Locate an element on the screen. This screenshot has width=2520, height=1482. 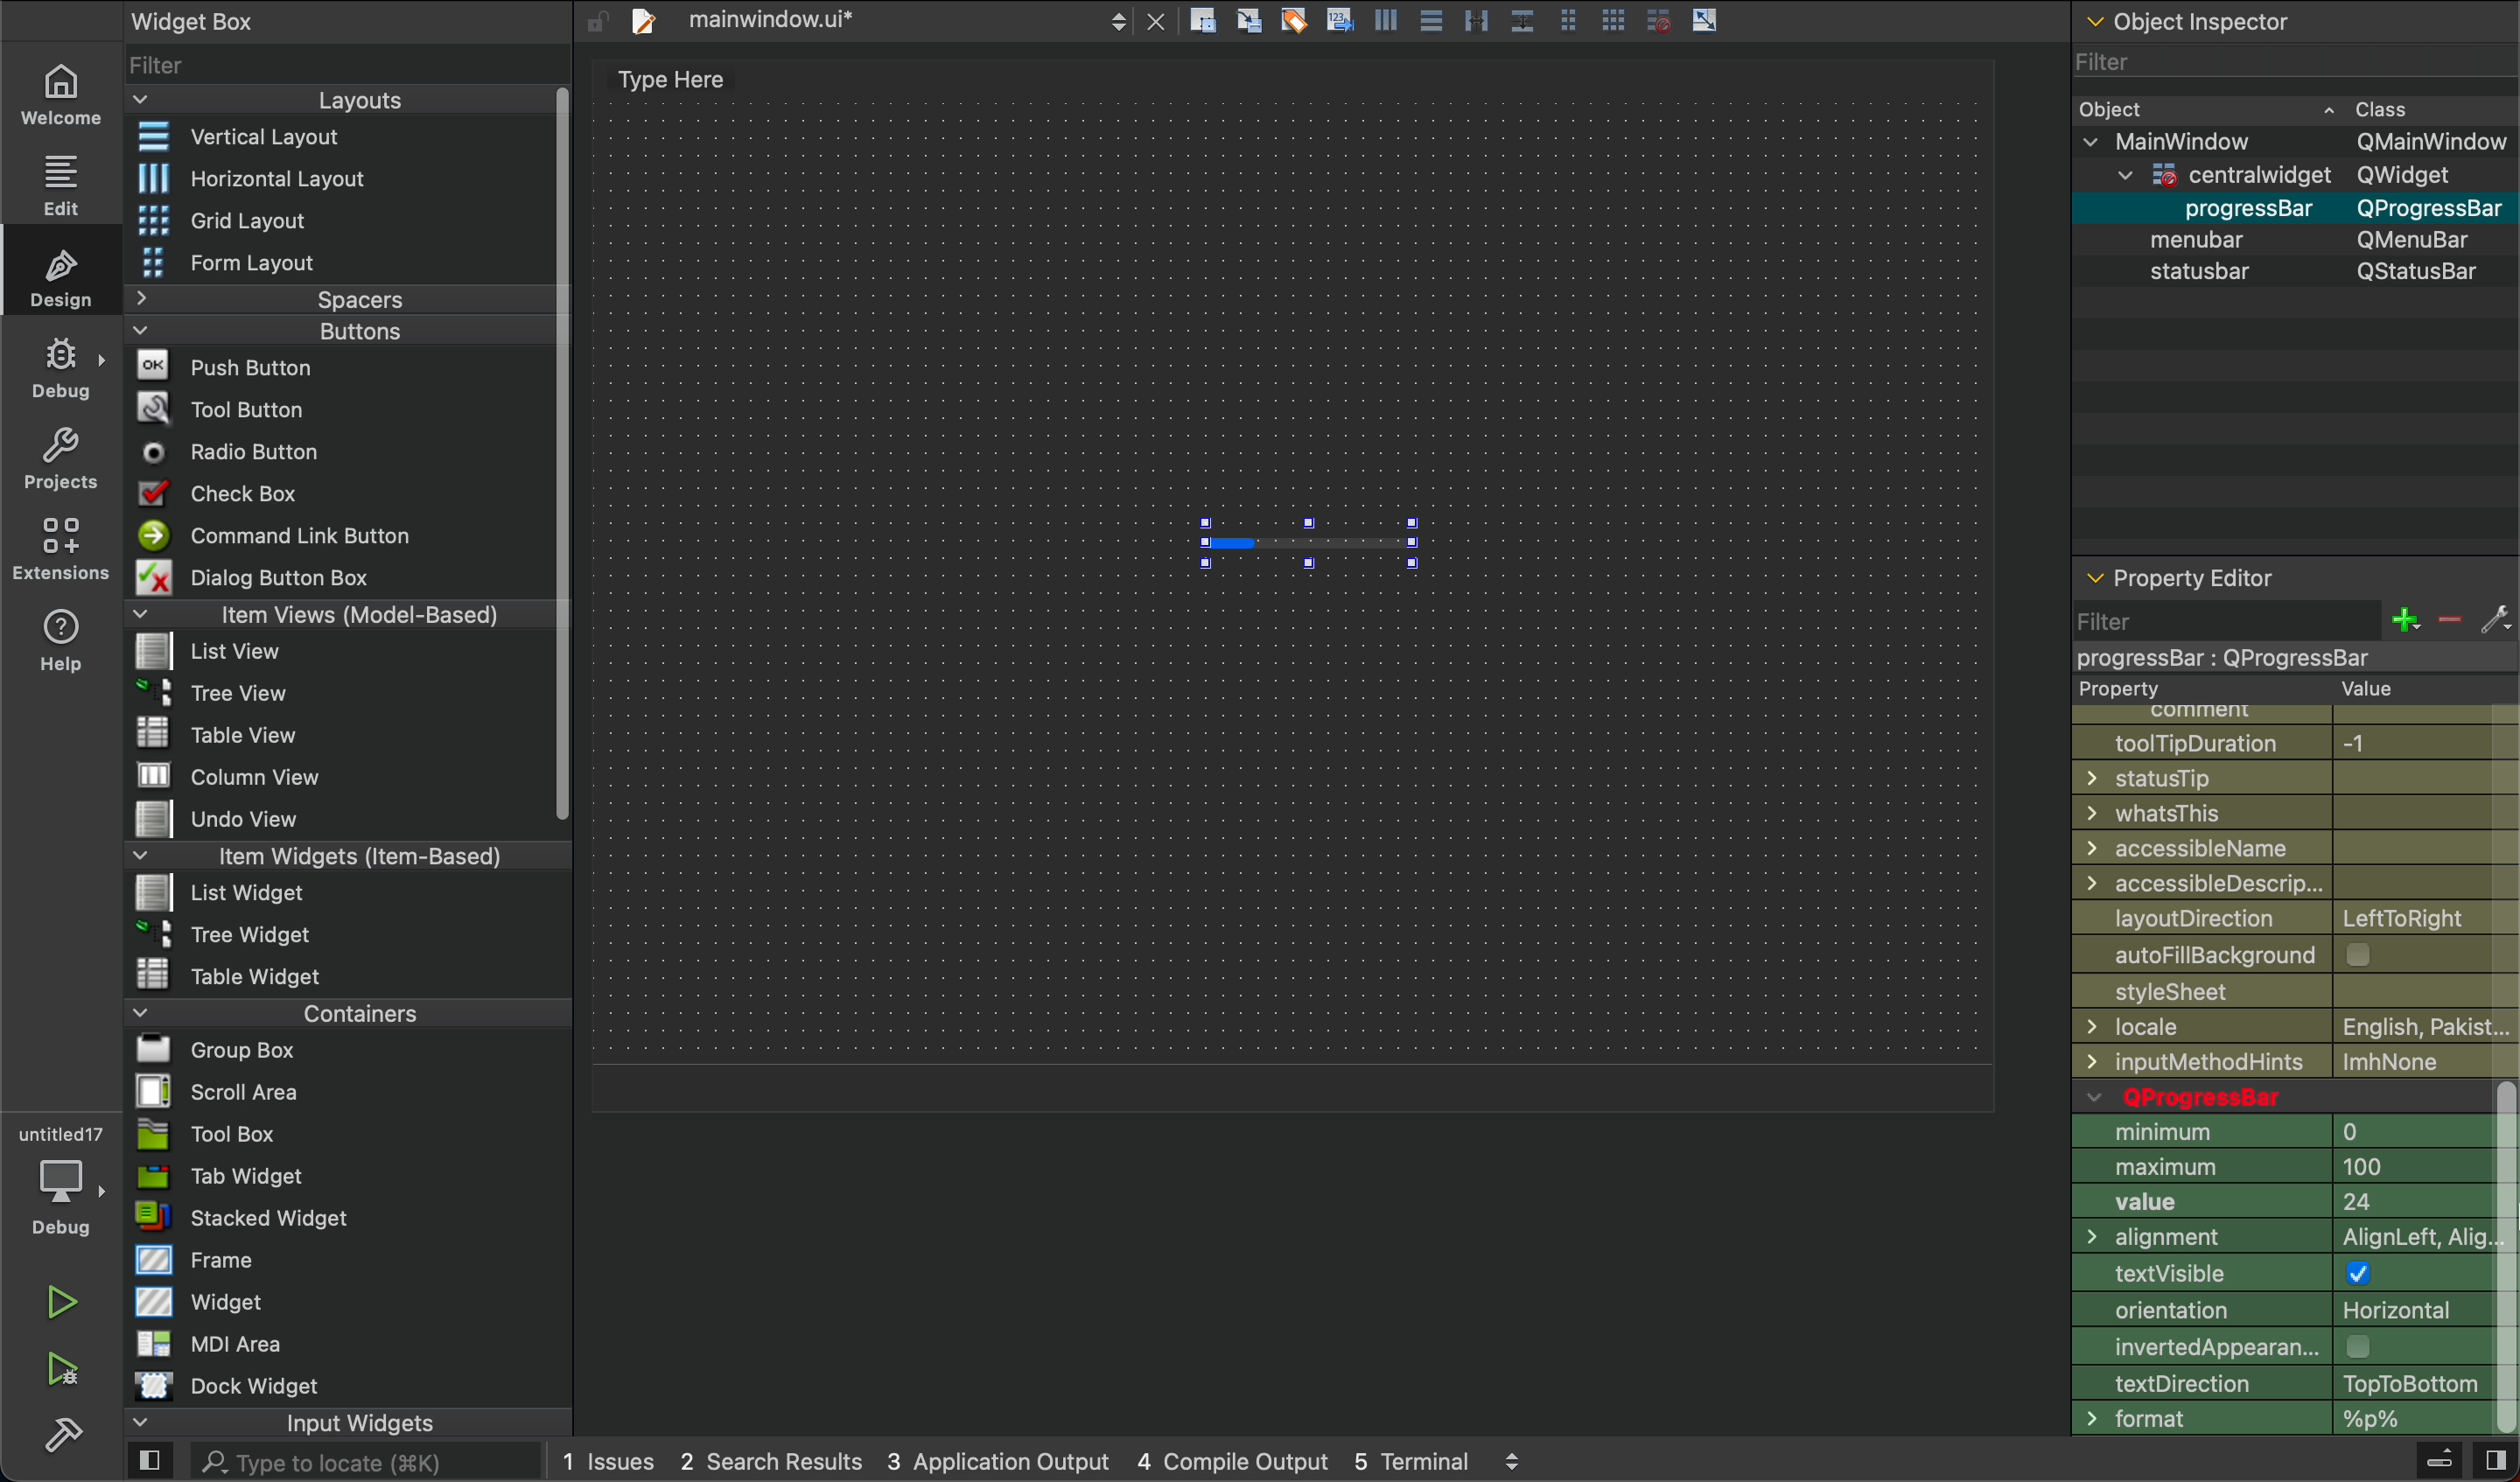
Tool Button is located at coordinates (238, 406).